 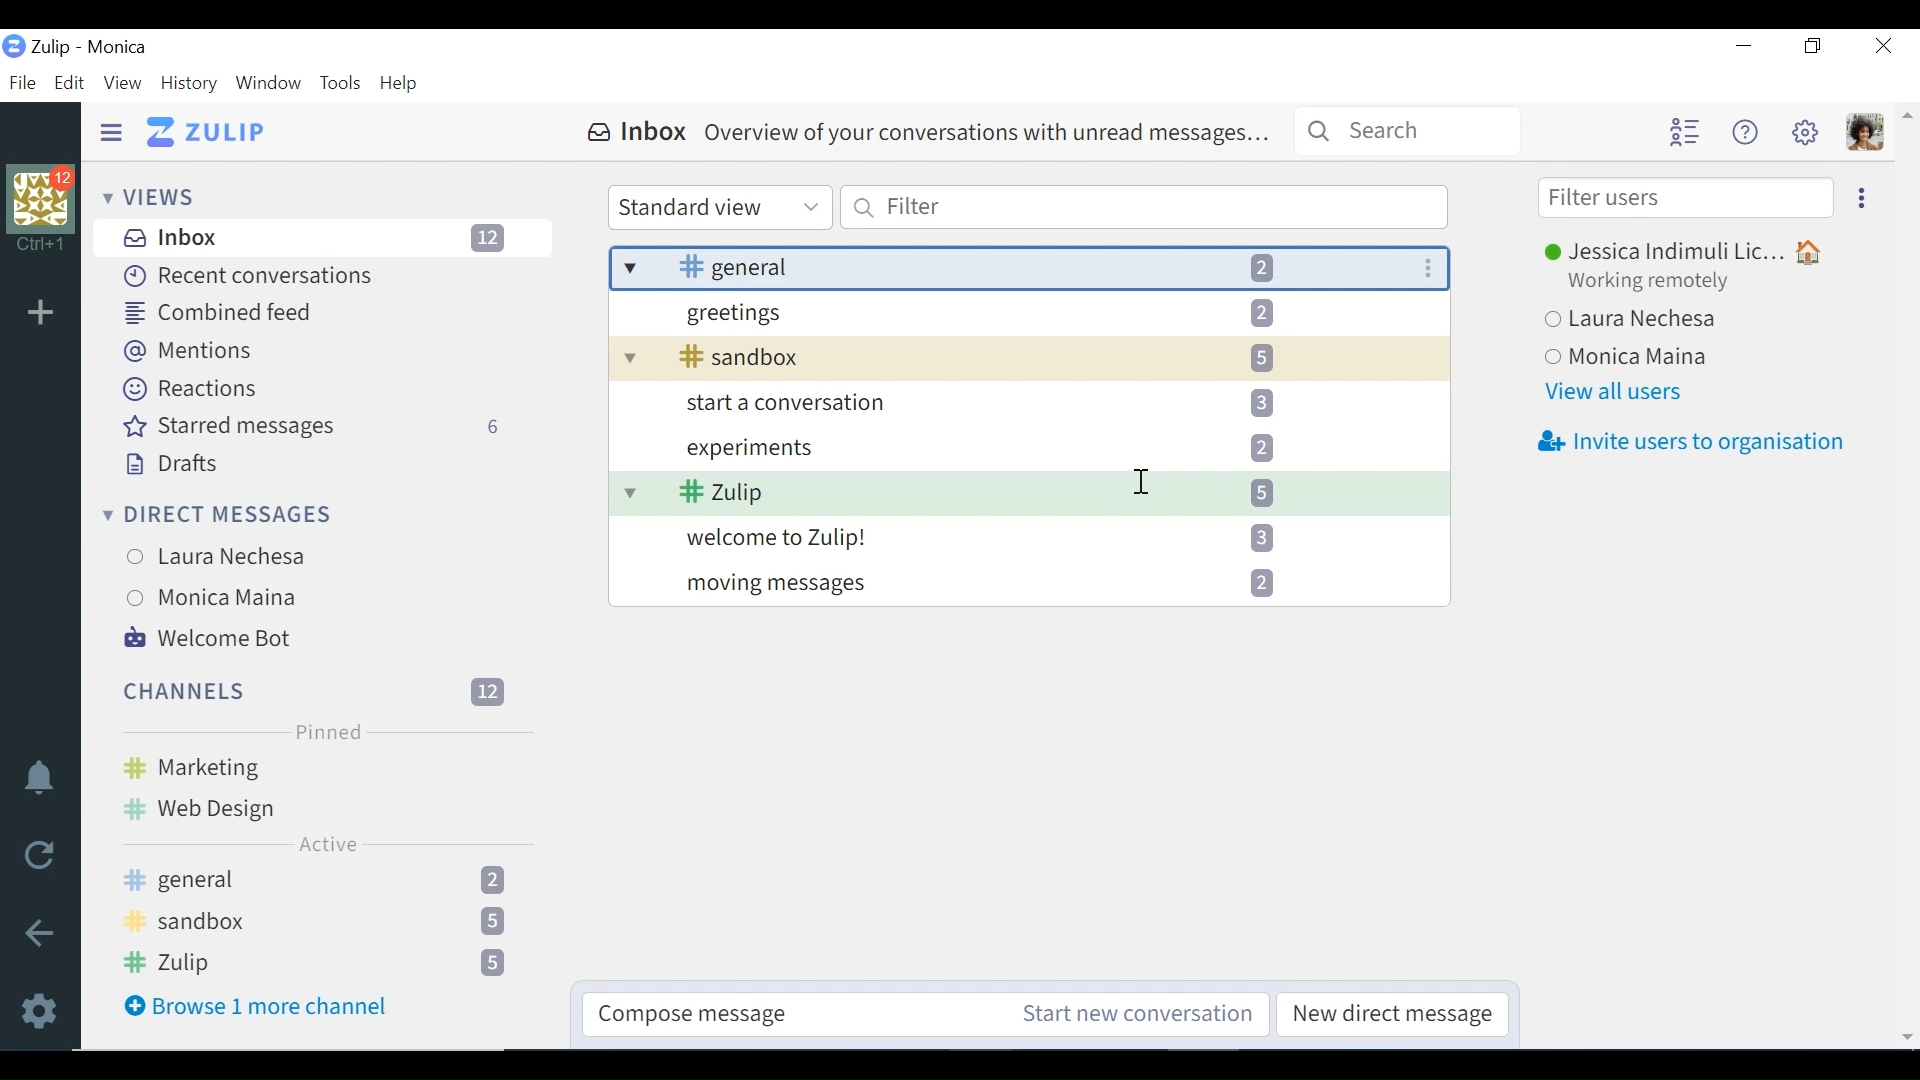 I want to click on Zulip Desktop Icon, so click(x=41, y=46).